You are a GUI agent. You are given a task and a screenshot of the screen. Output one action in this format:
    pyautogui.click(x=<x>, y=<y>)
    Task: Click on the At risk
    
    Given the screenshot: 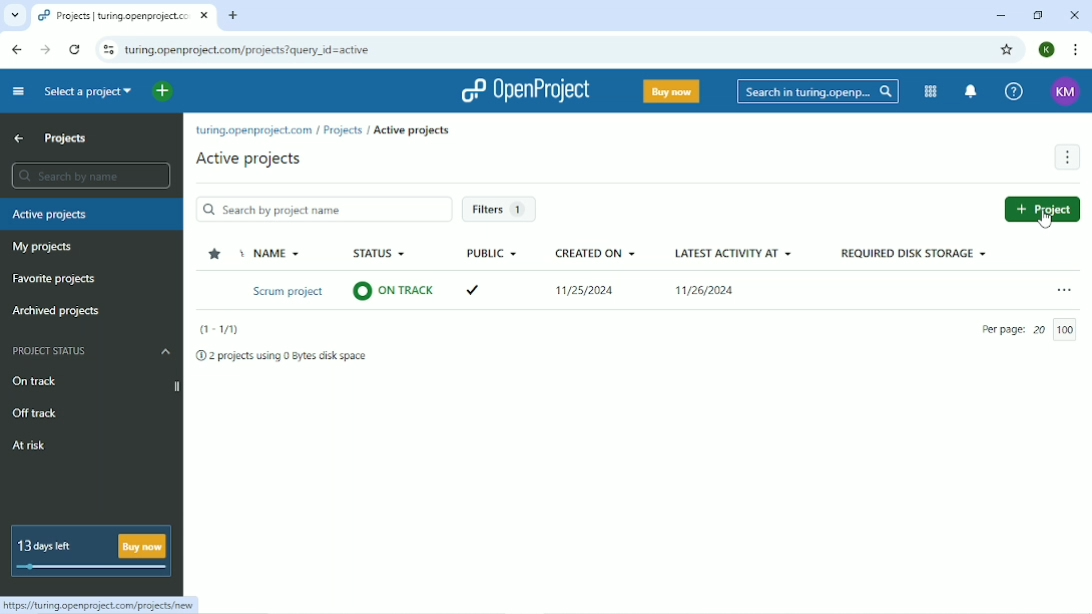 What is the action you would take?
    pyautogui.click(x=30, y=447)
    